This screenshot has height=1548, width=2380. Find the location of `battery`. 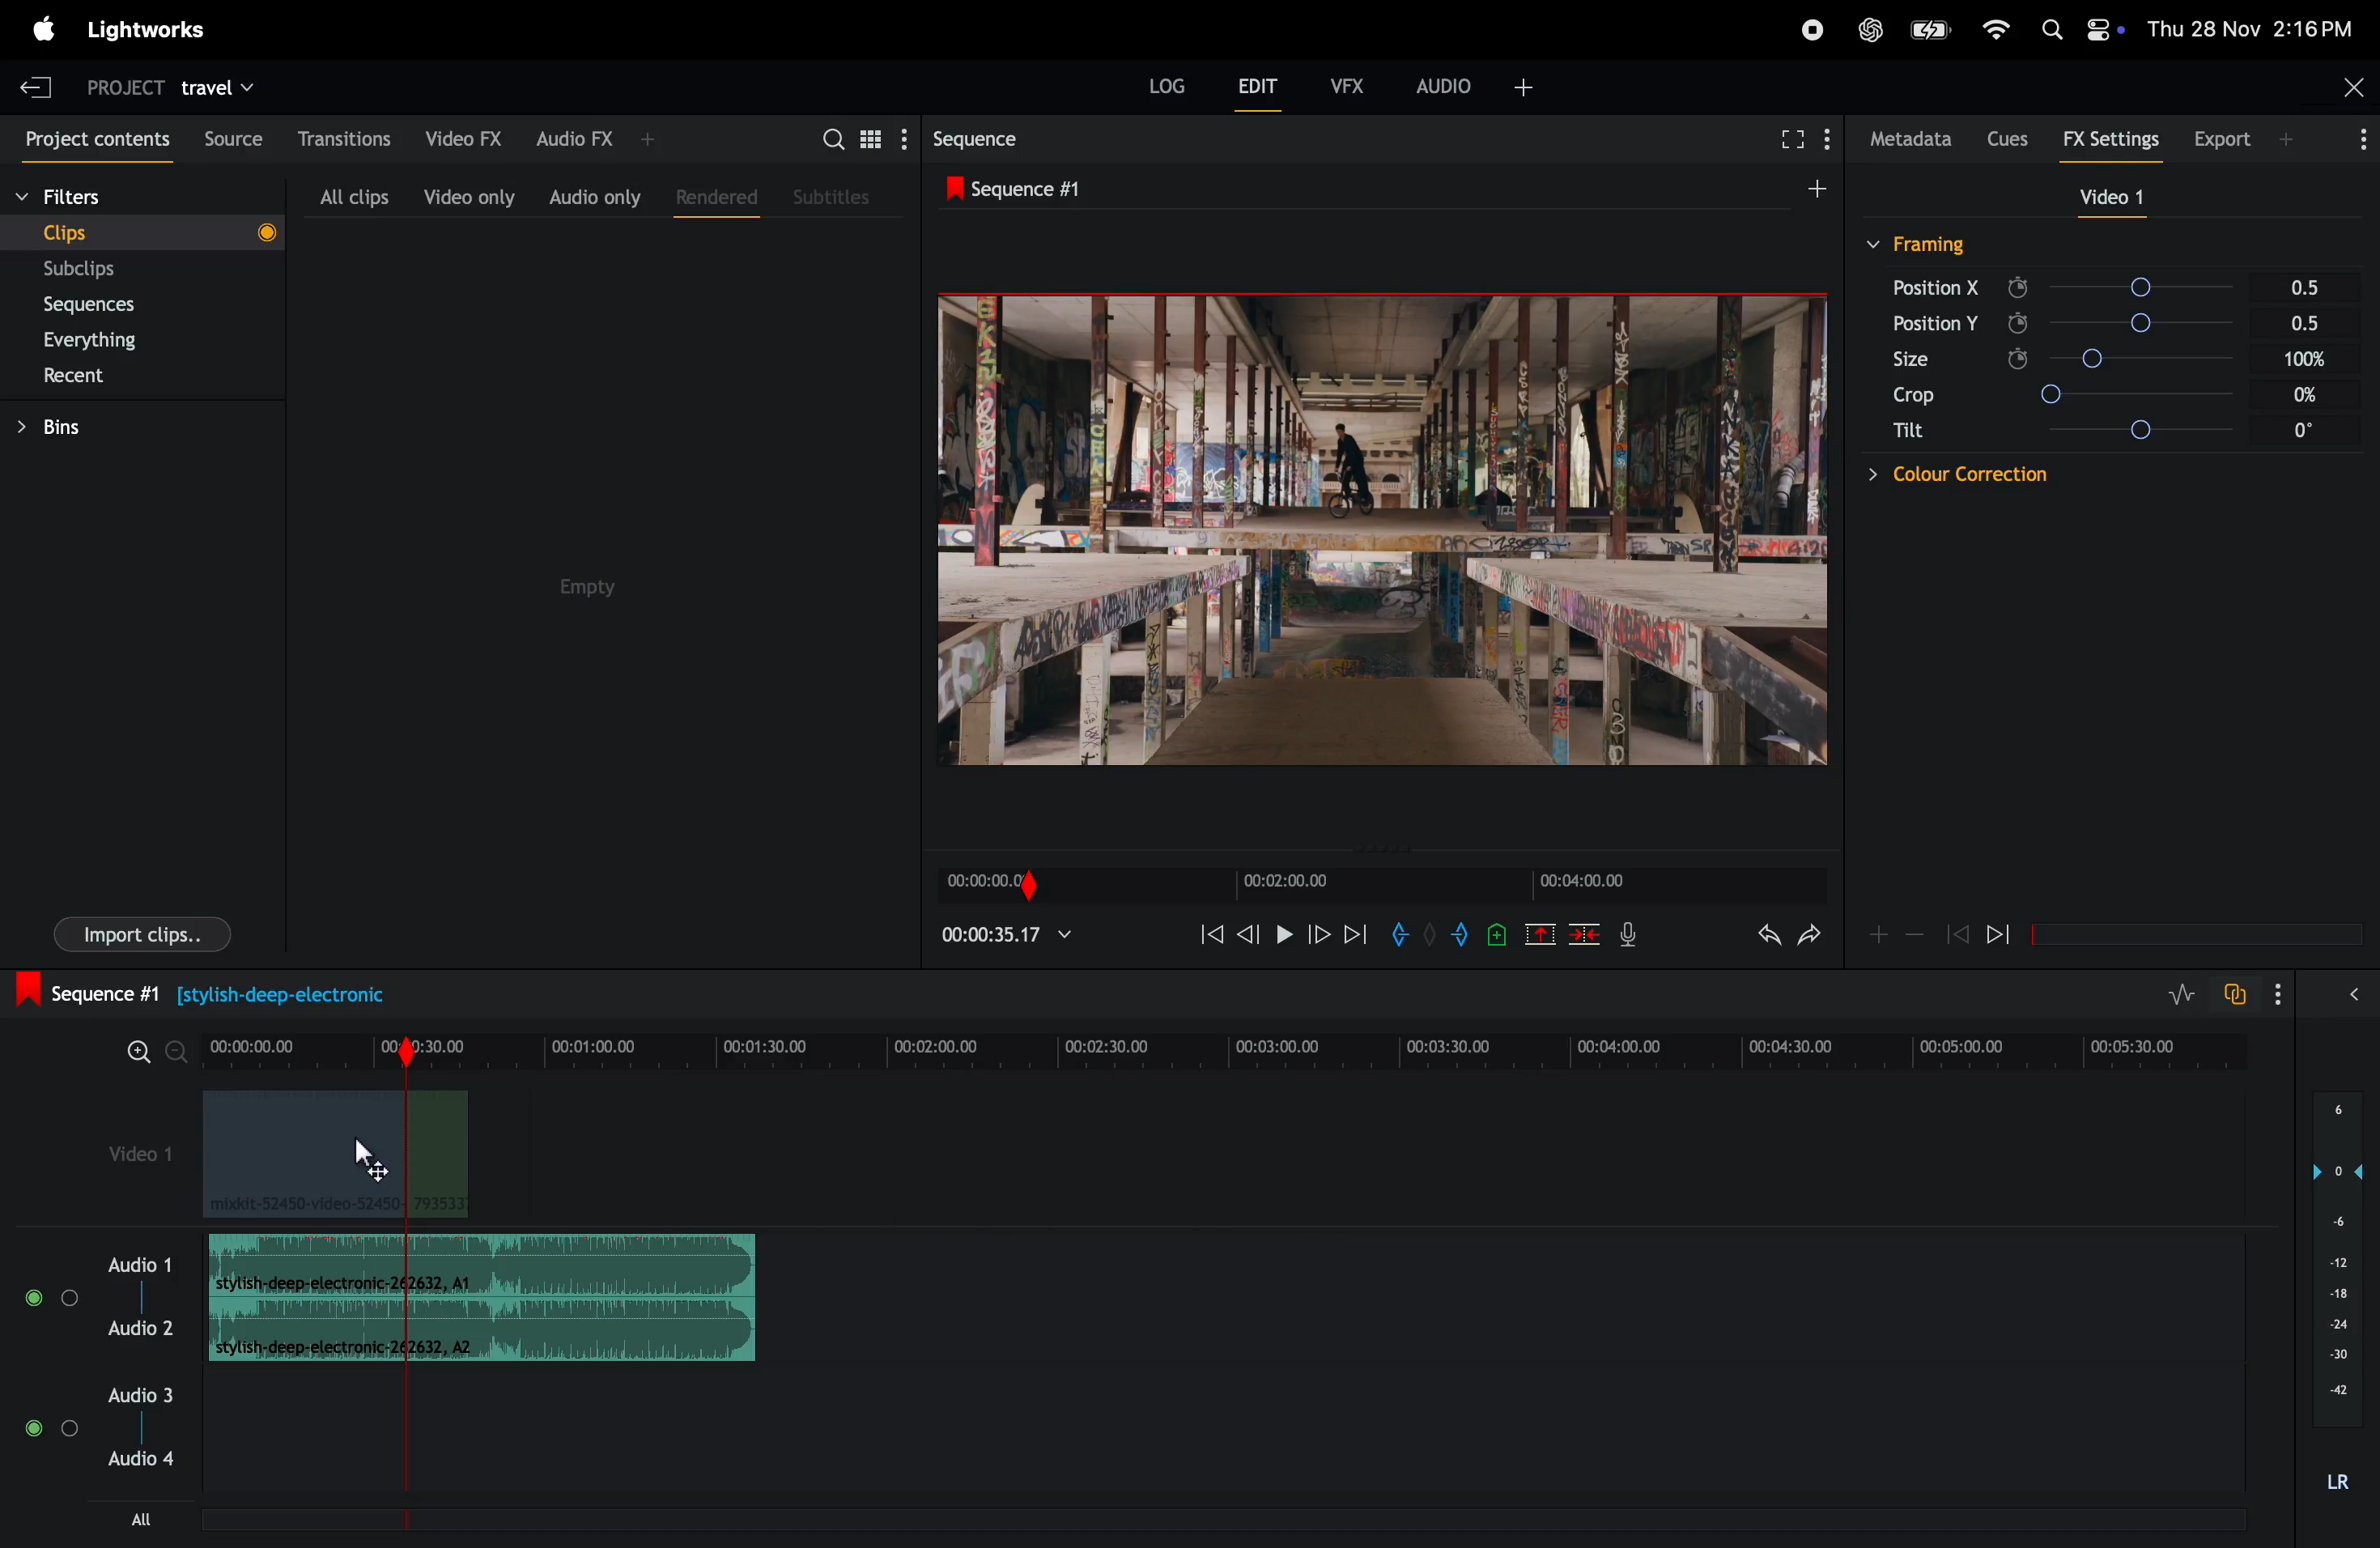

battery is located at coordinates (1930, 29).